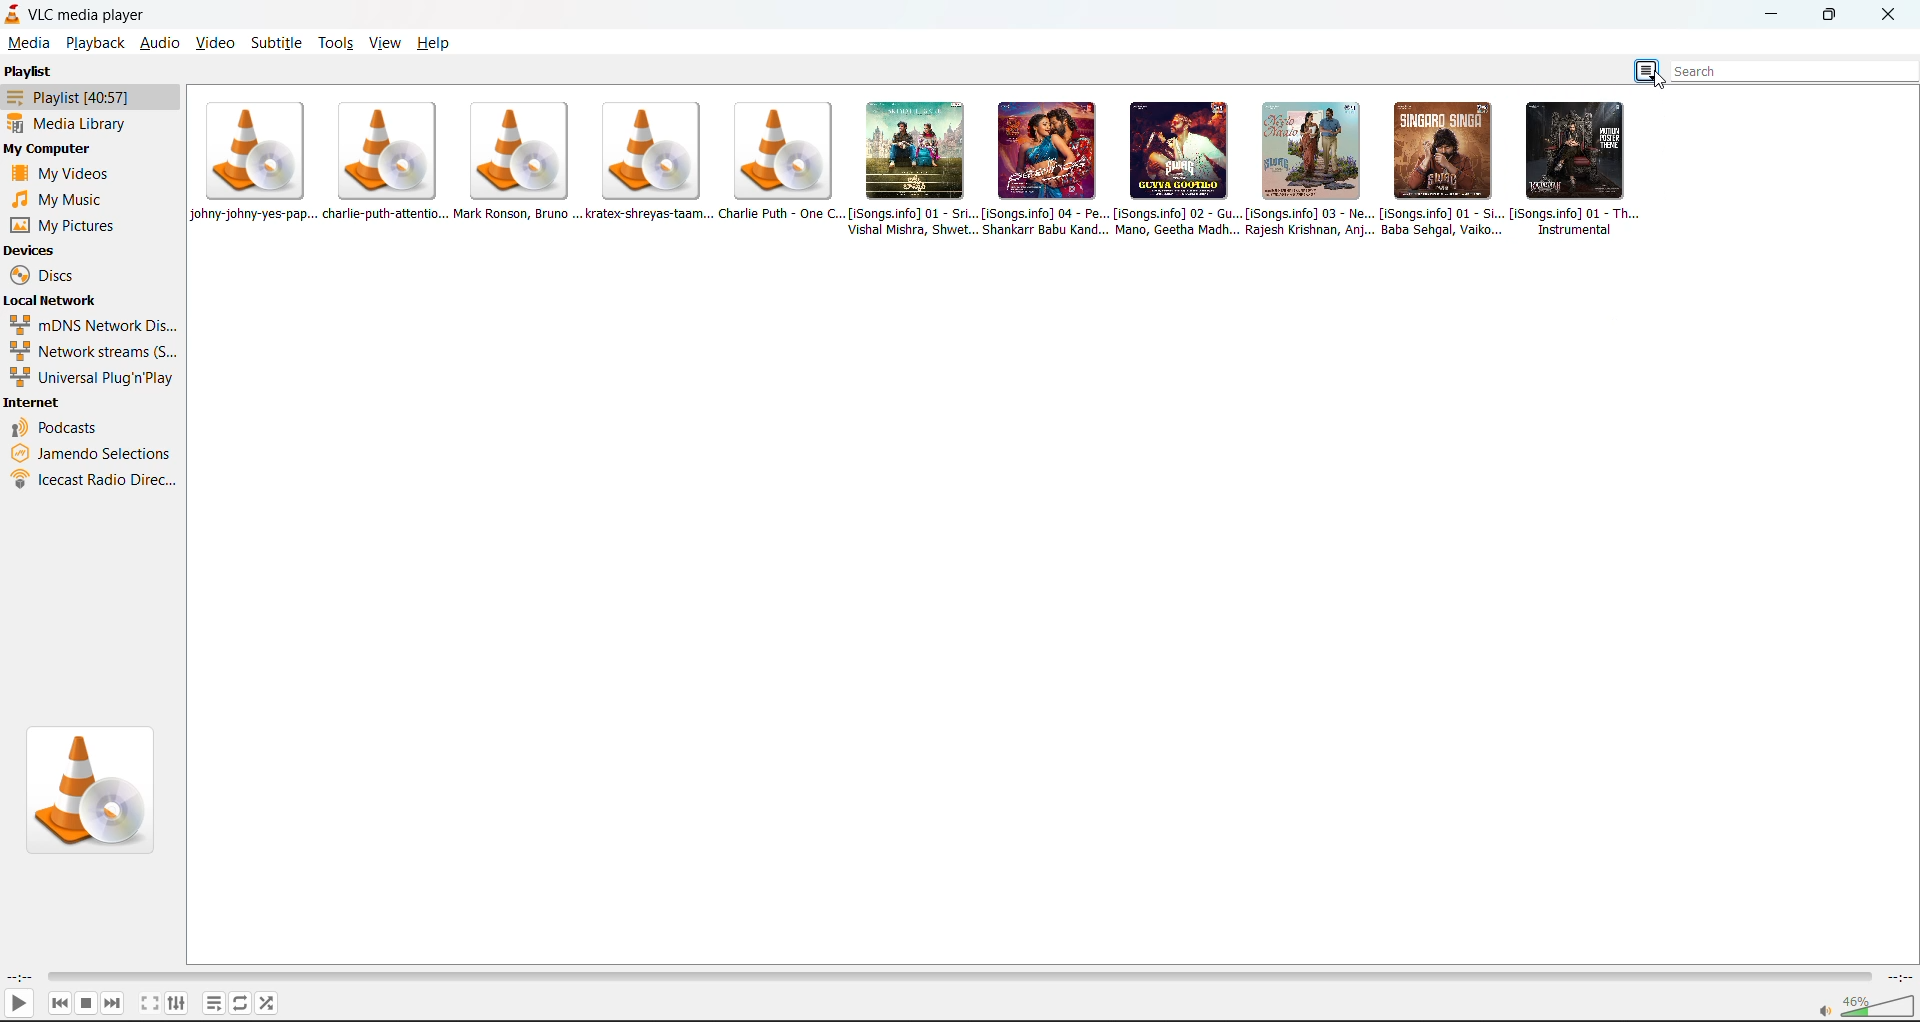  What do you see at coordinates (76, 124) in the screenshot?
I see `media library` at bounding box center [76, 124].